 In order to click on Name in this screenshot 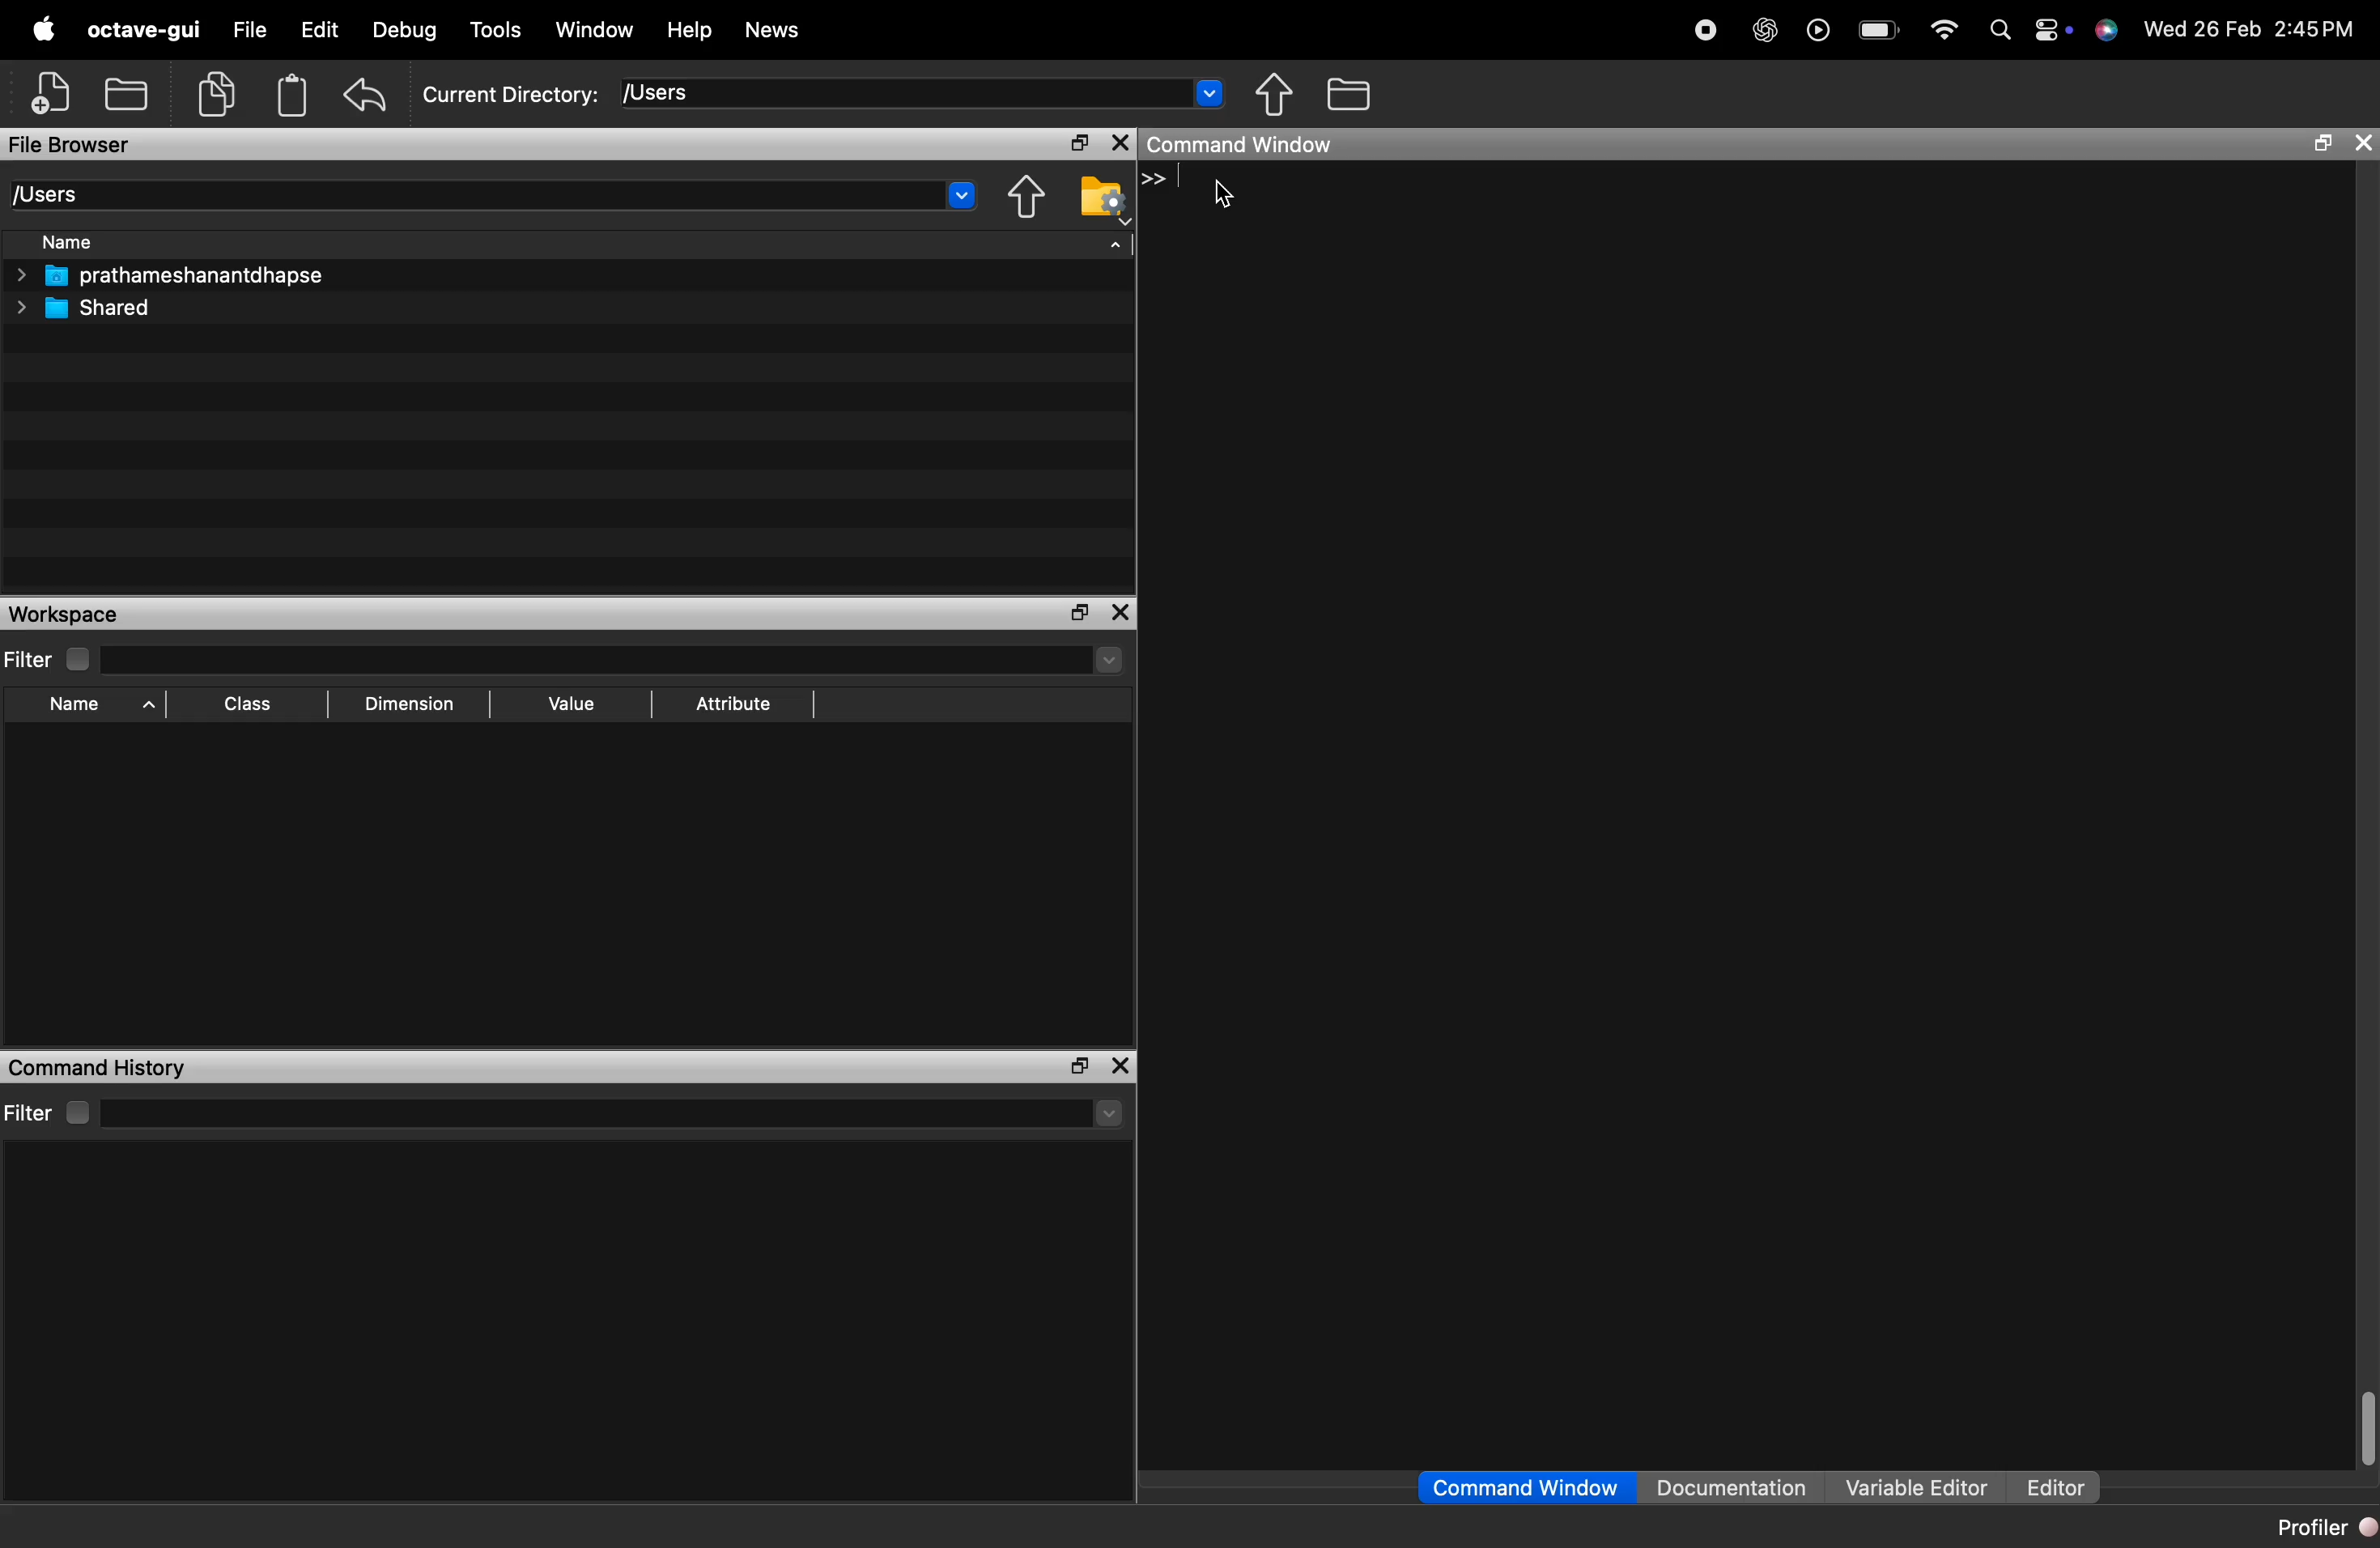, I will do `click(82, 241)`.